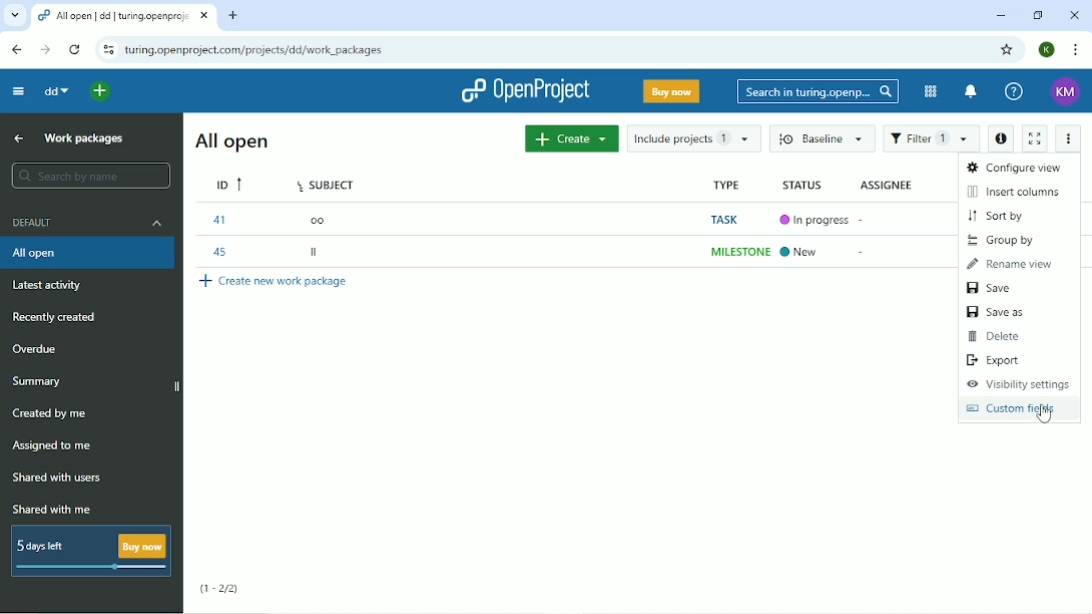 This screenshot has width=1092, height=614. I want to click on reload, so click(105, 50).